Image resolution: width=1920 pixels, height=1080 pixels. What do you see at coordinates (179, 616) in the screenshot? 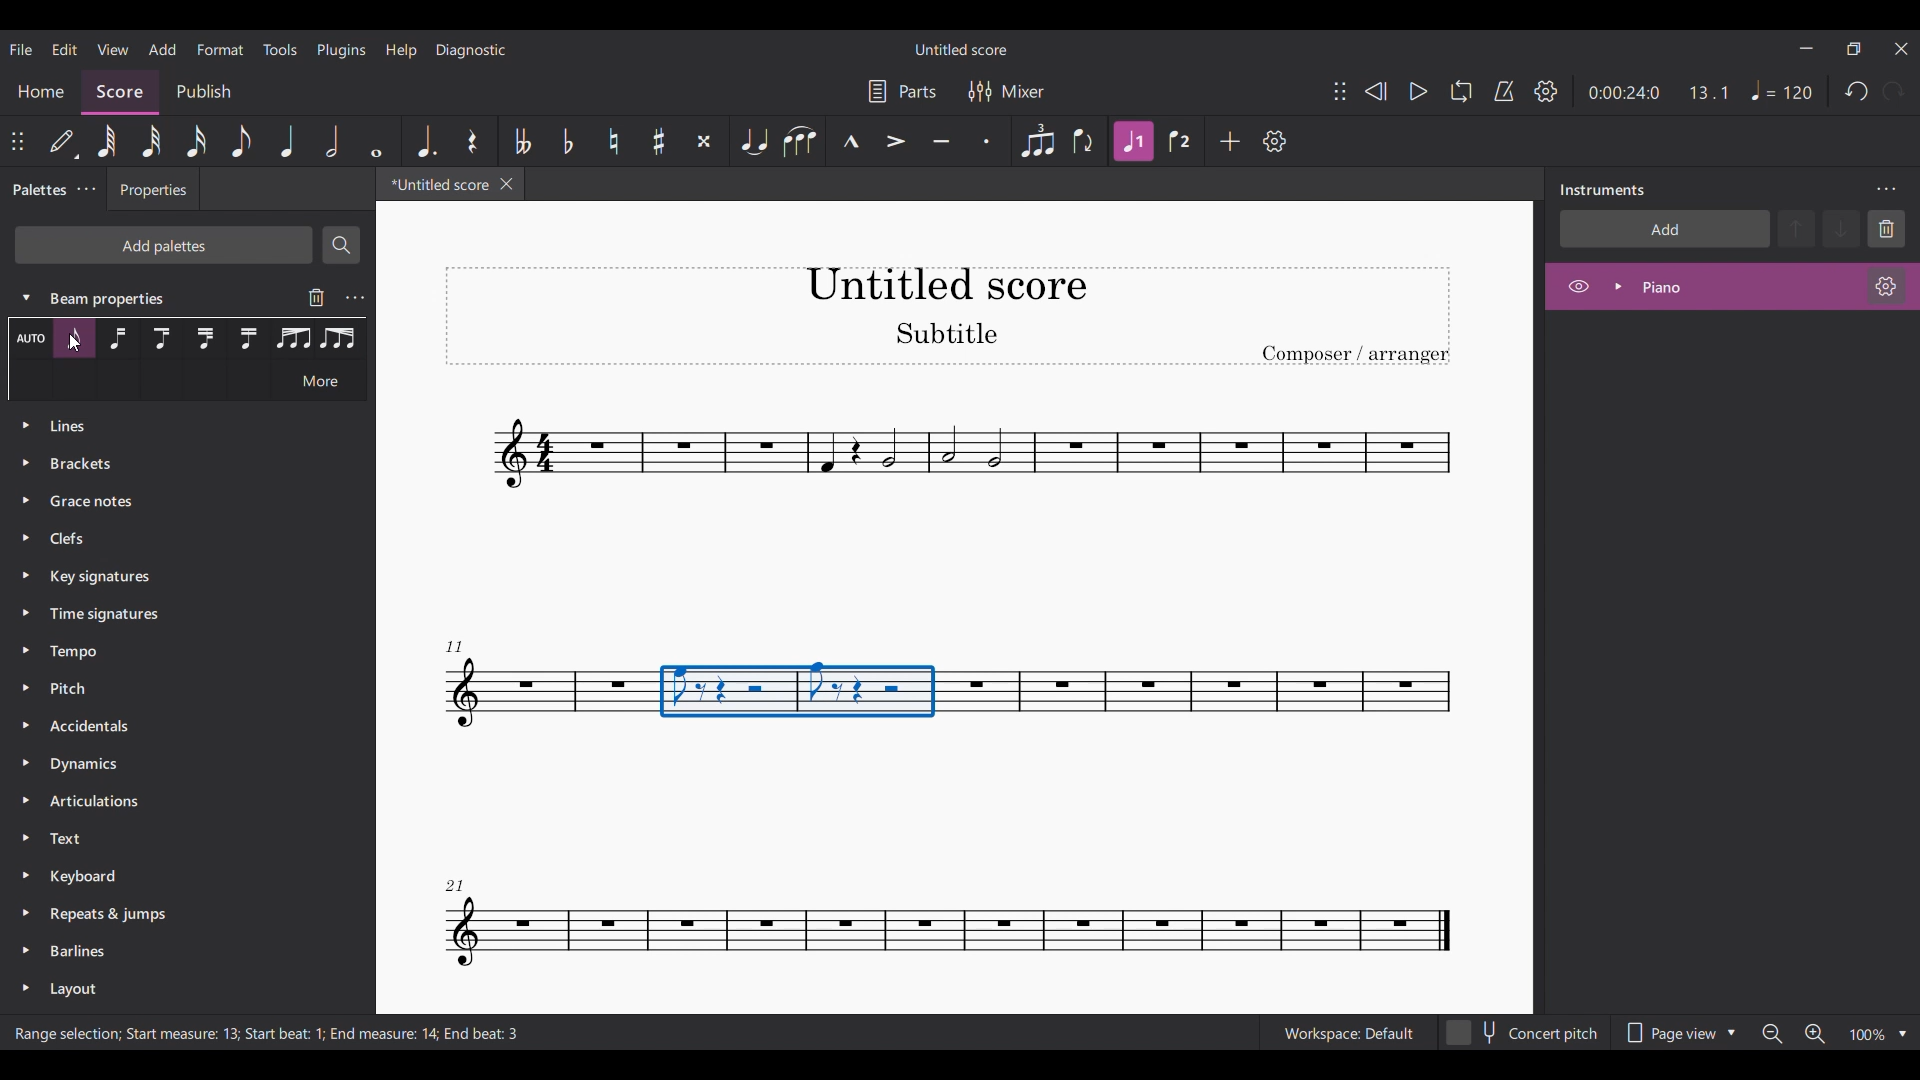
I see `Time signatures` at bounding box center [179, 616].